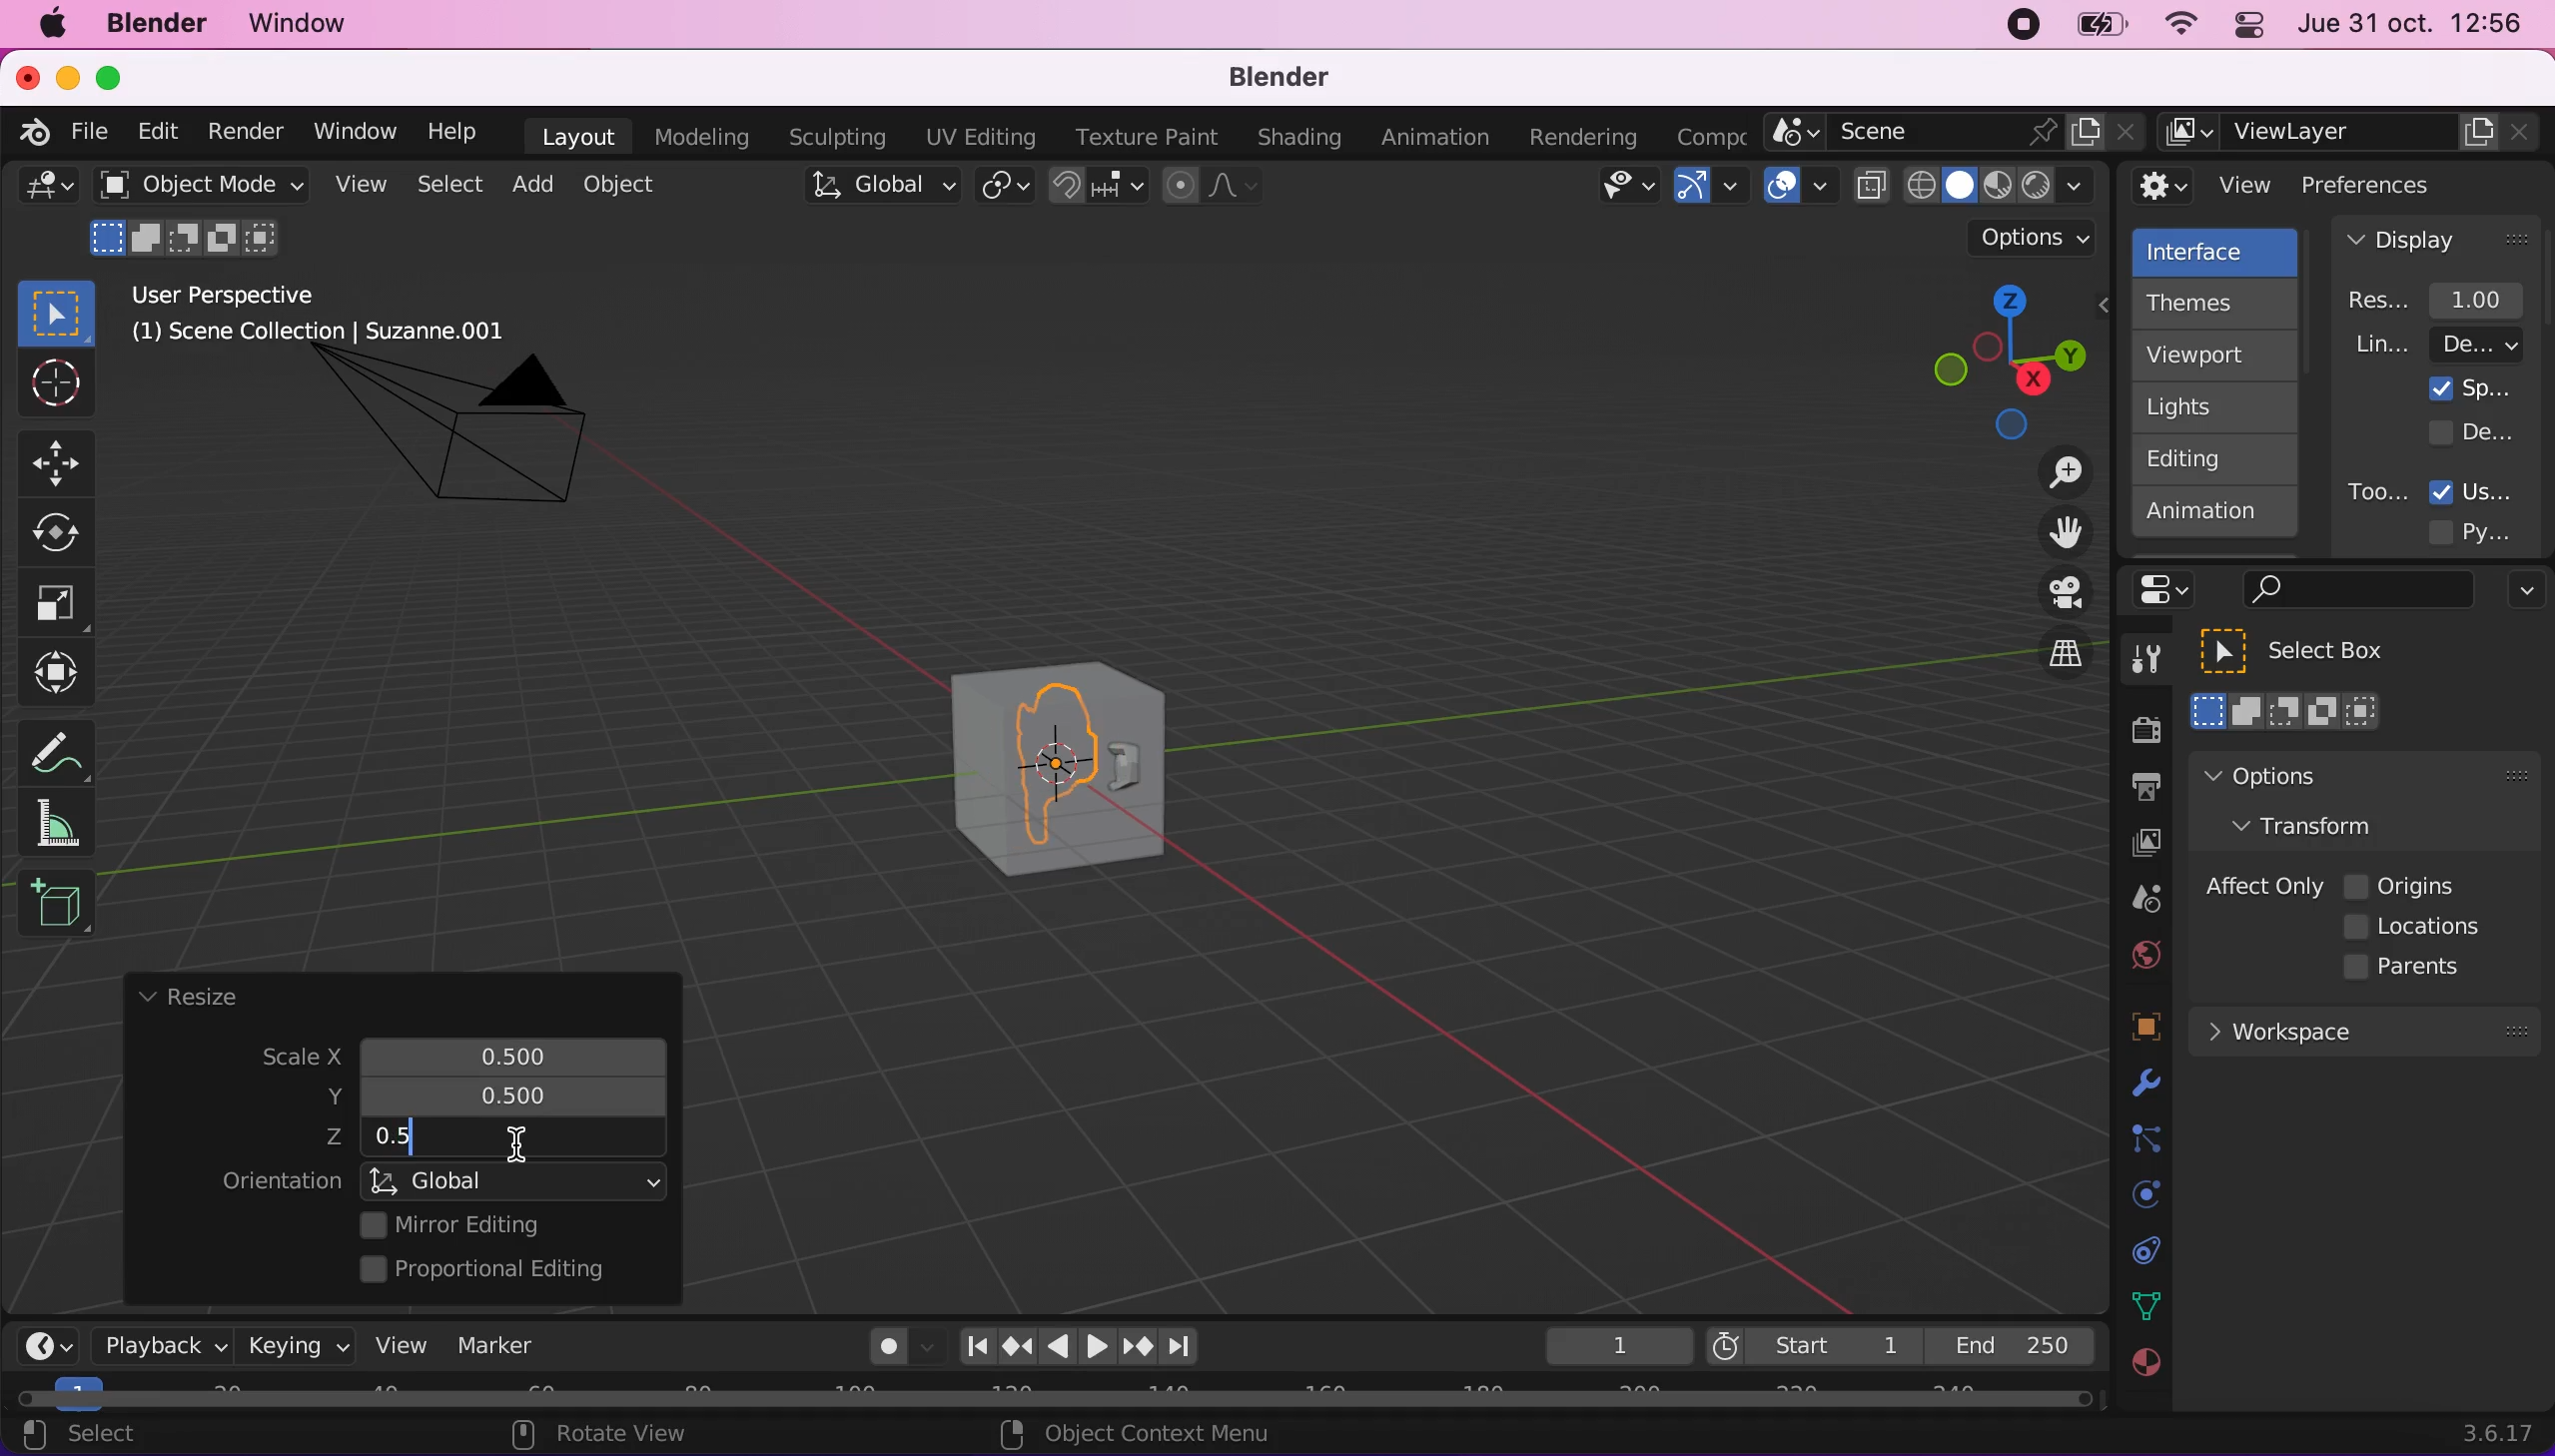 This screenshot has height=1456, width=2555. What do you see at coordinates (2052, 594) in the screenshot?
I see `toggle the camera view` at bounding box center [2052, 594].